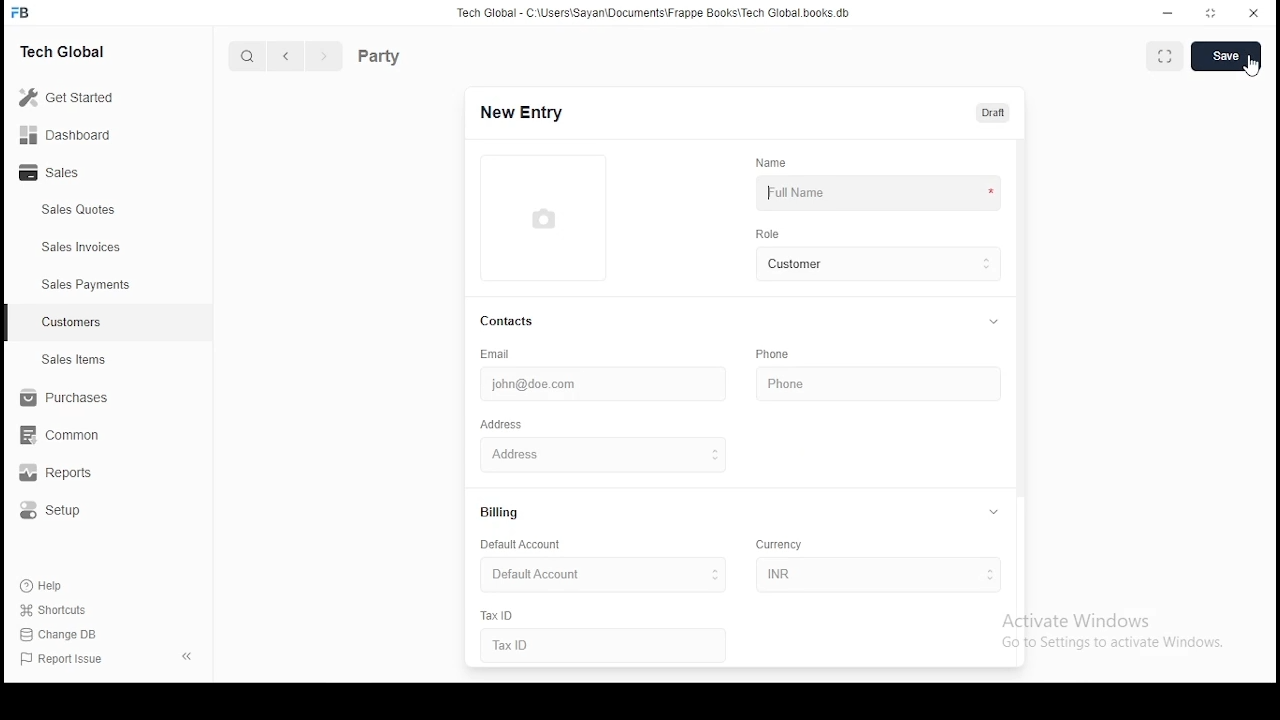 The image size is (1280, 720). I want to click on save, so click(1225, 56).